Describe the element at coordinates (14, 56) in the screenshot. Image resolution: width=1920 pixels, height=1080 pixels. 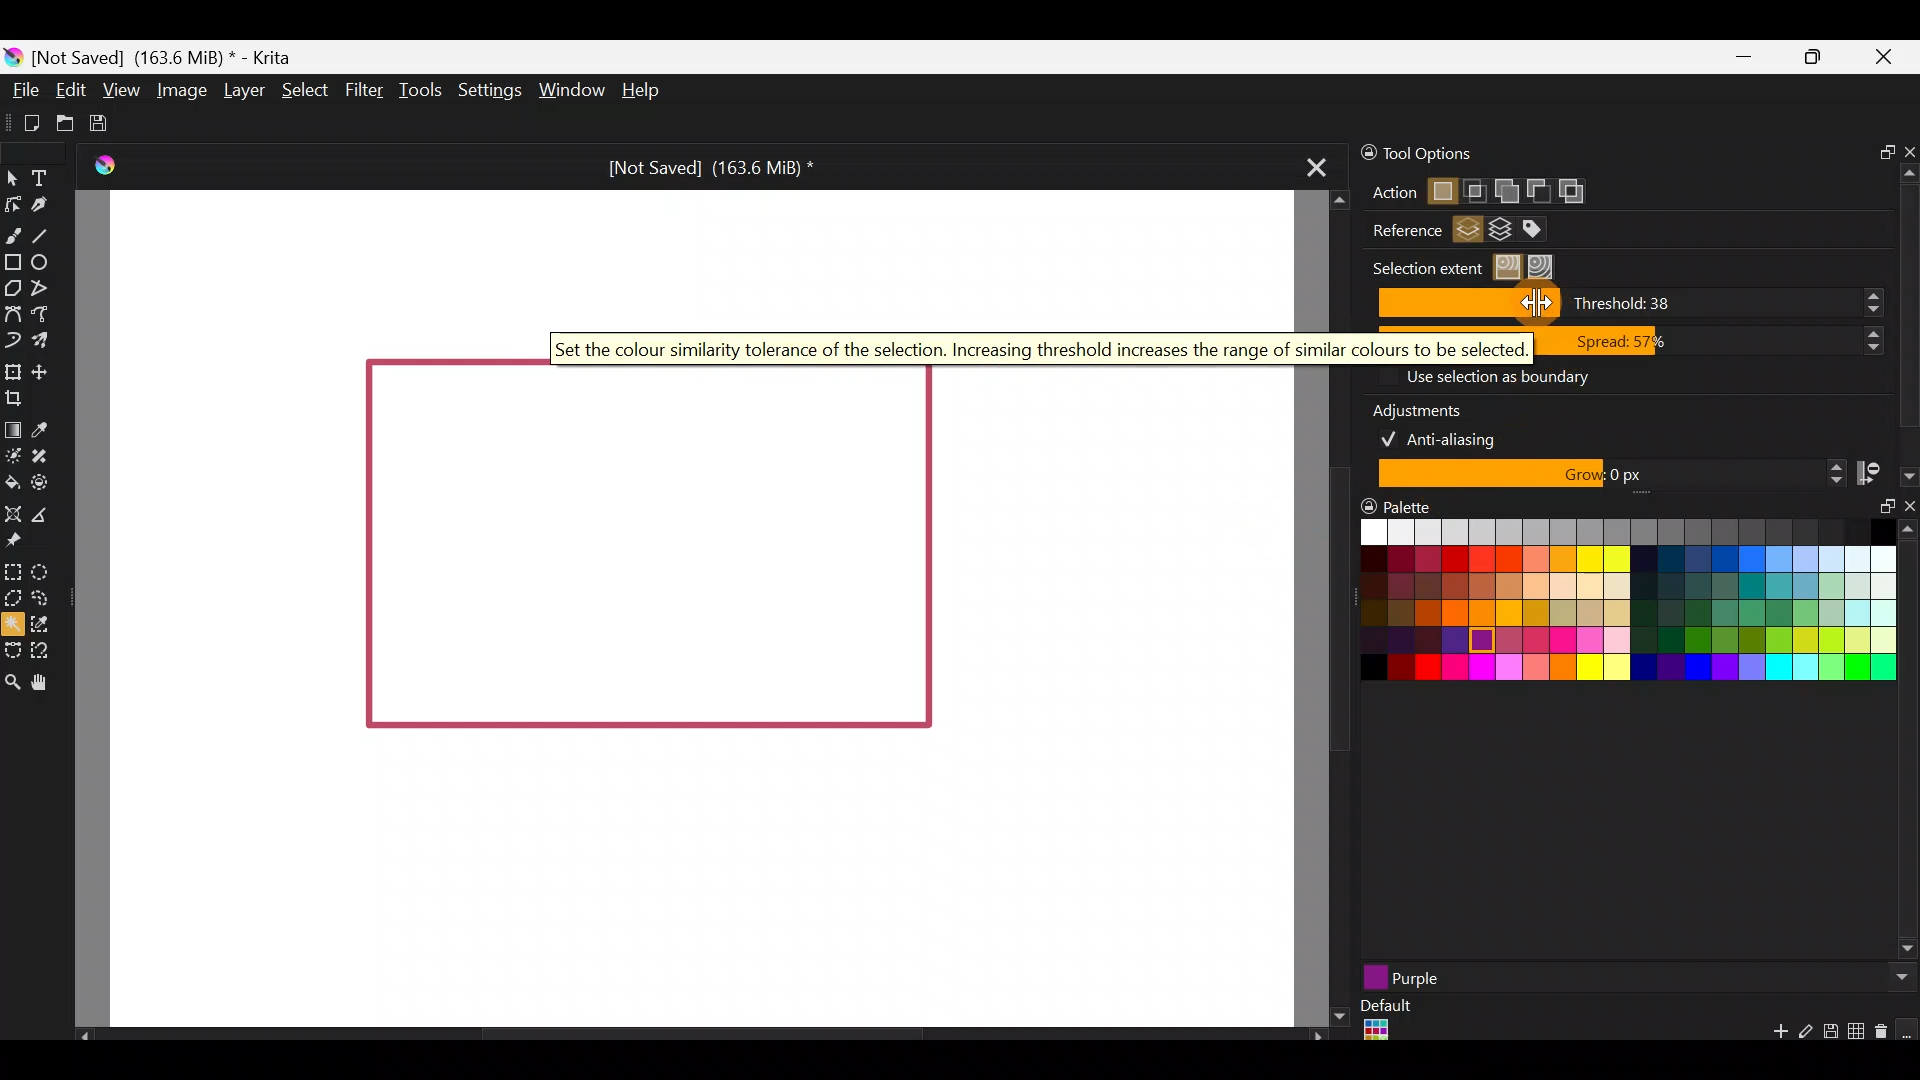
I see `Krita logo` at that location.